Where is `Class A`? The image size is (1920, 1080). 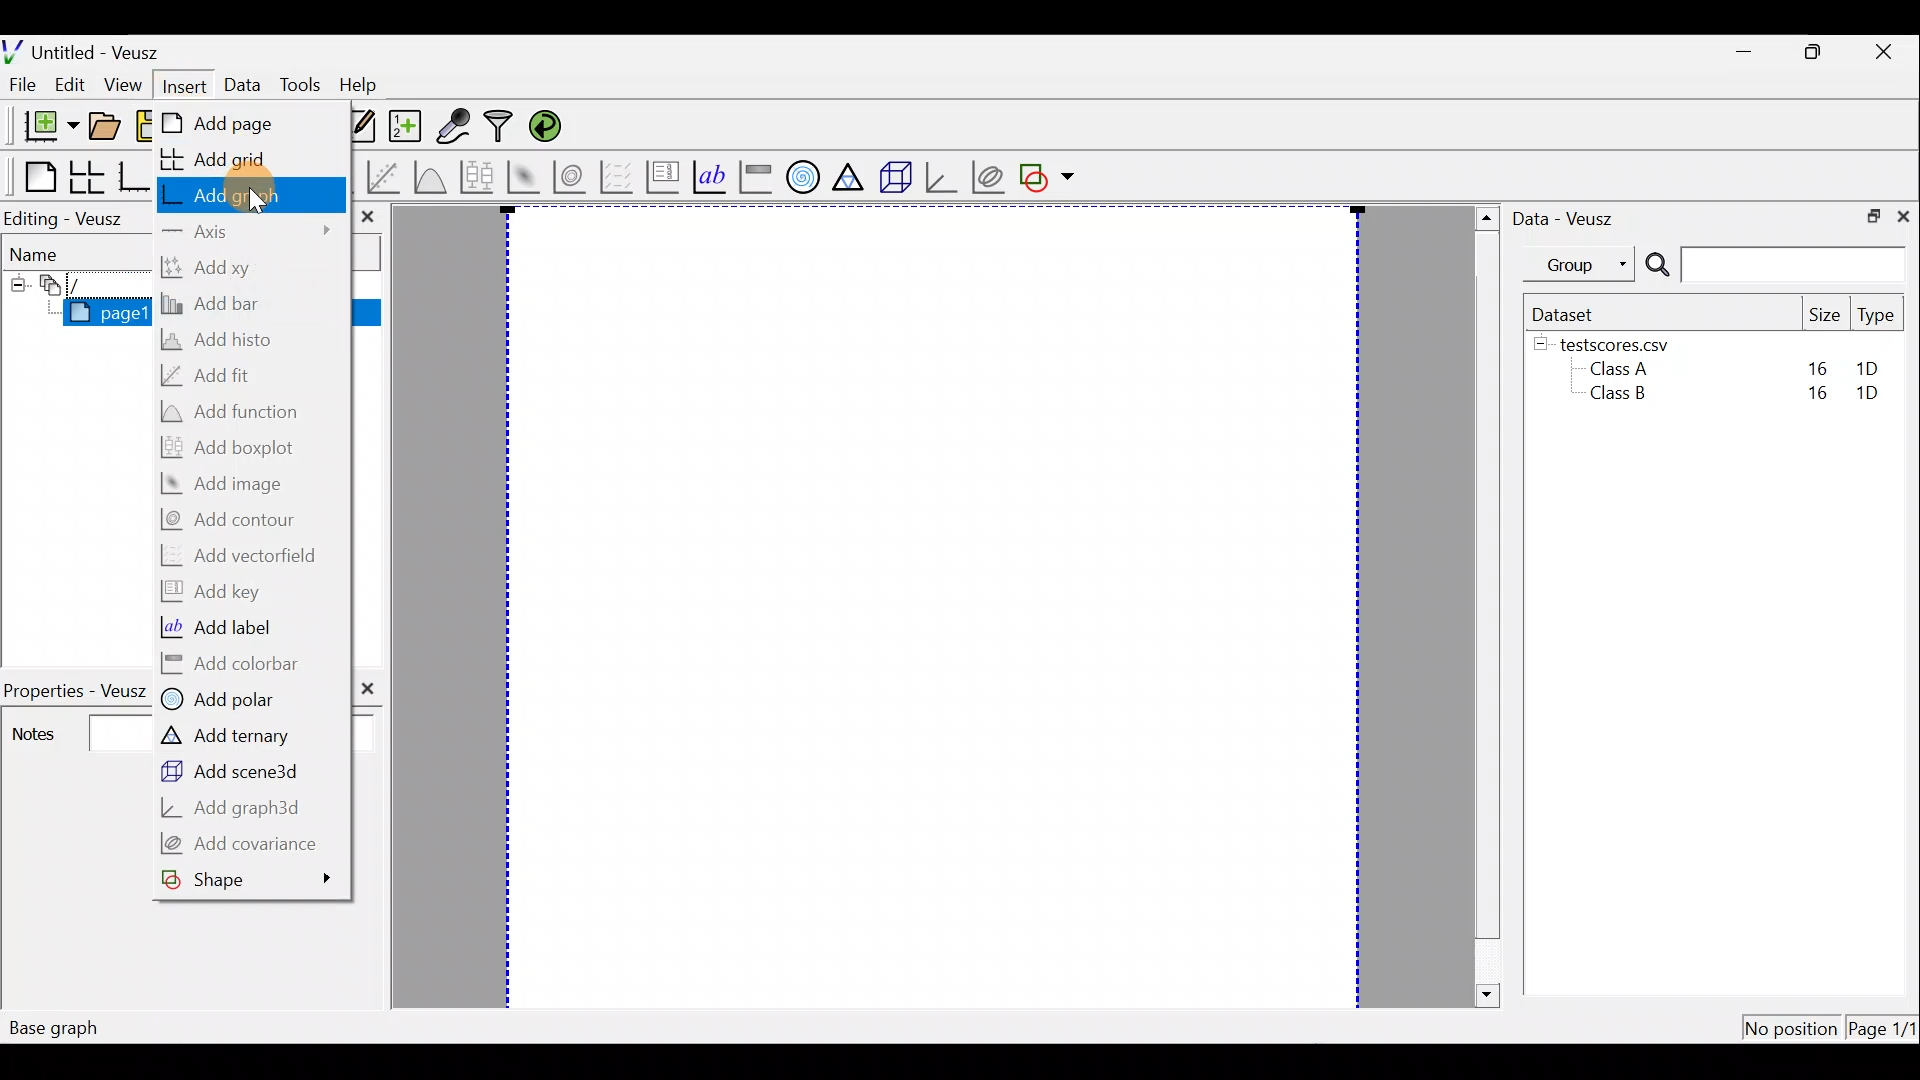
Class A is located at coordinates (1624, 368).